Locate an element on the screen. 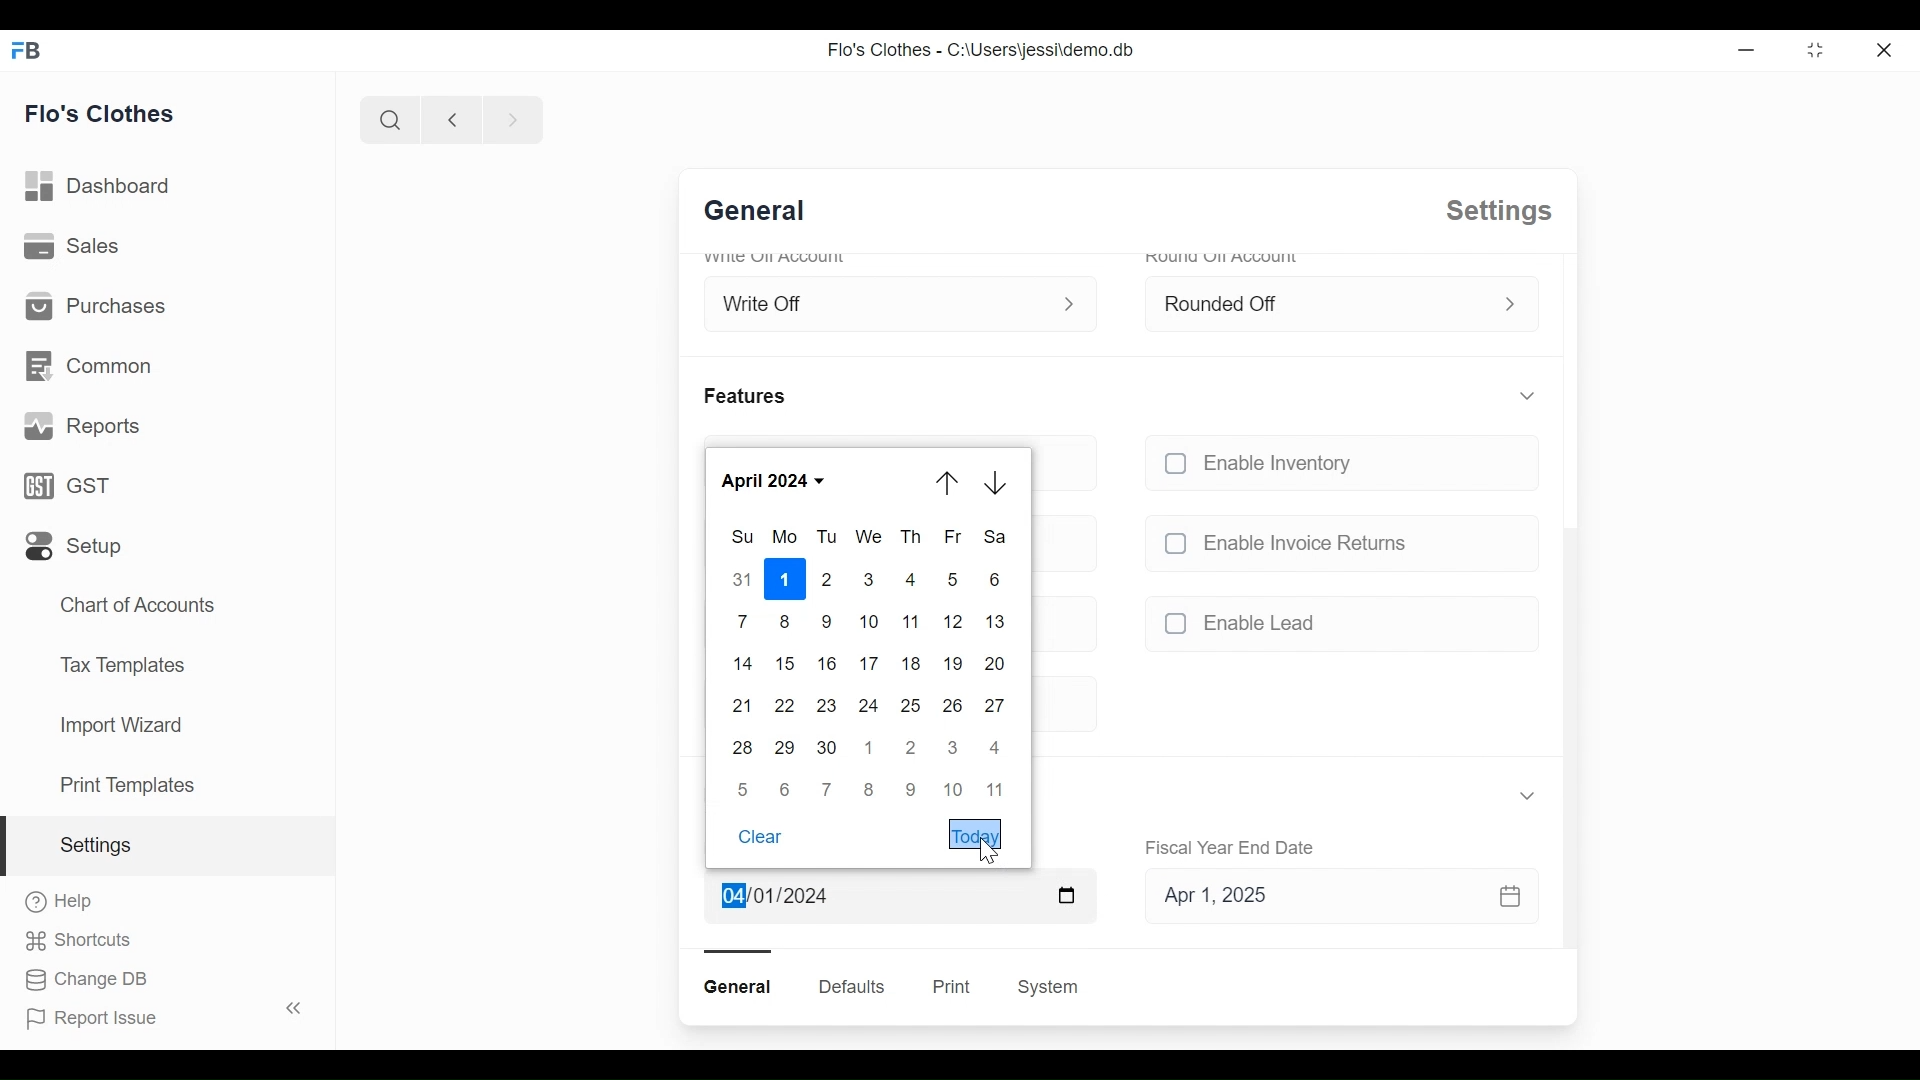  Mo is located at coordinates (784, 535).